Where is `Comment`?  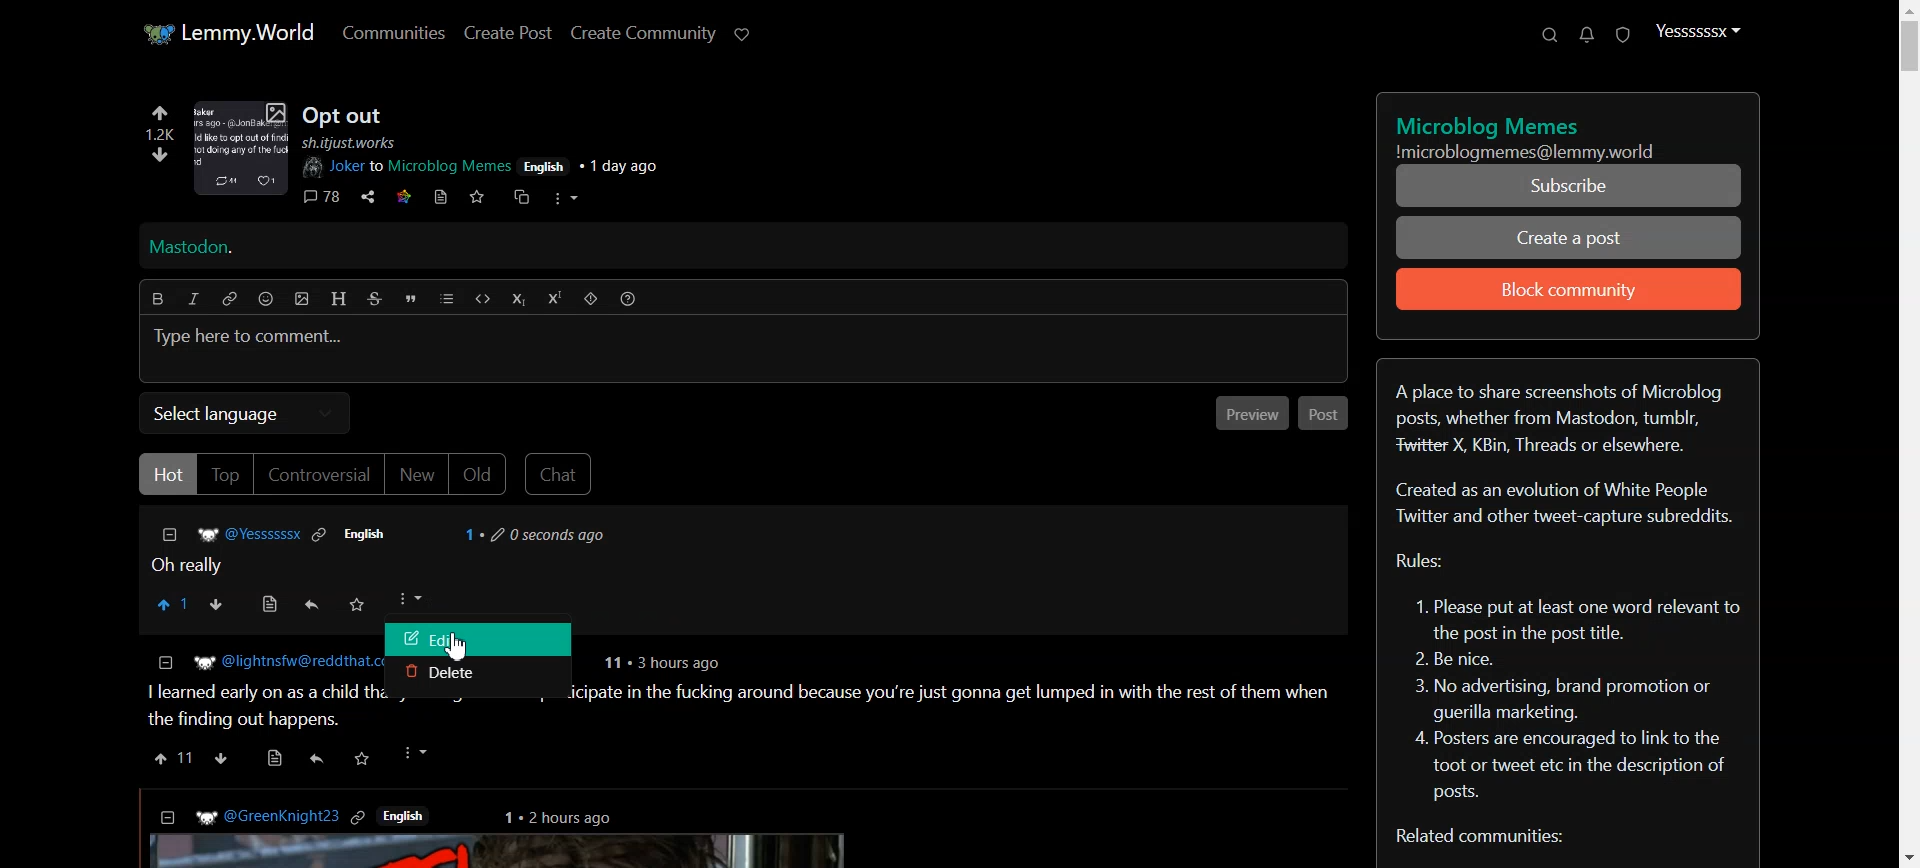
Comment is located at coordinates (398, 547).